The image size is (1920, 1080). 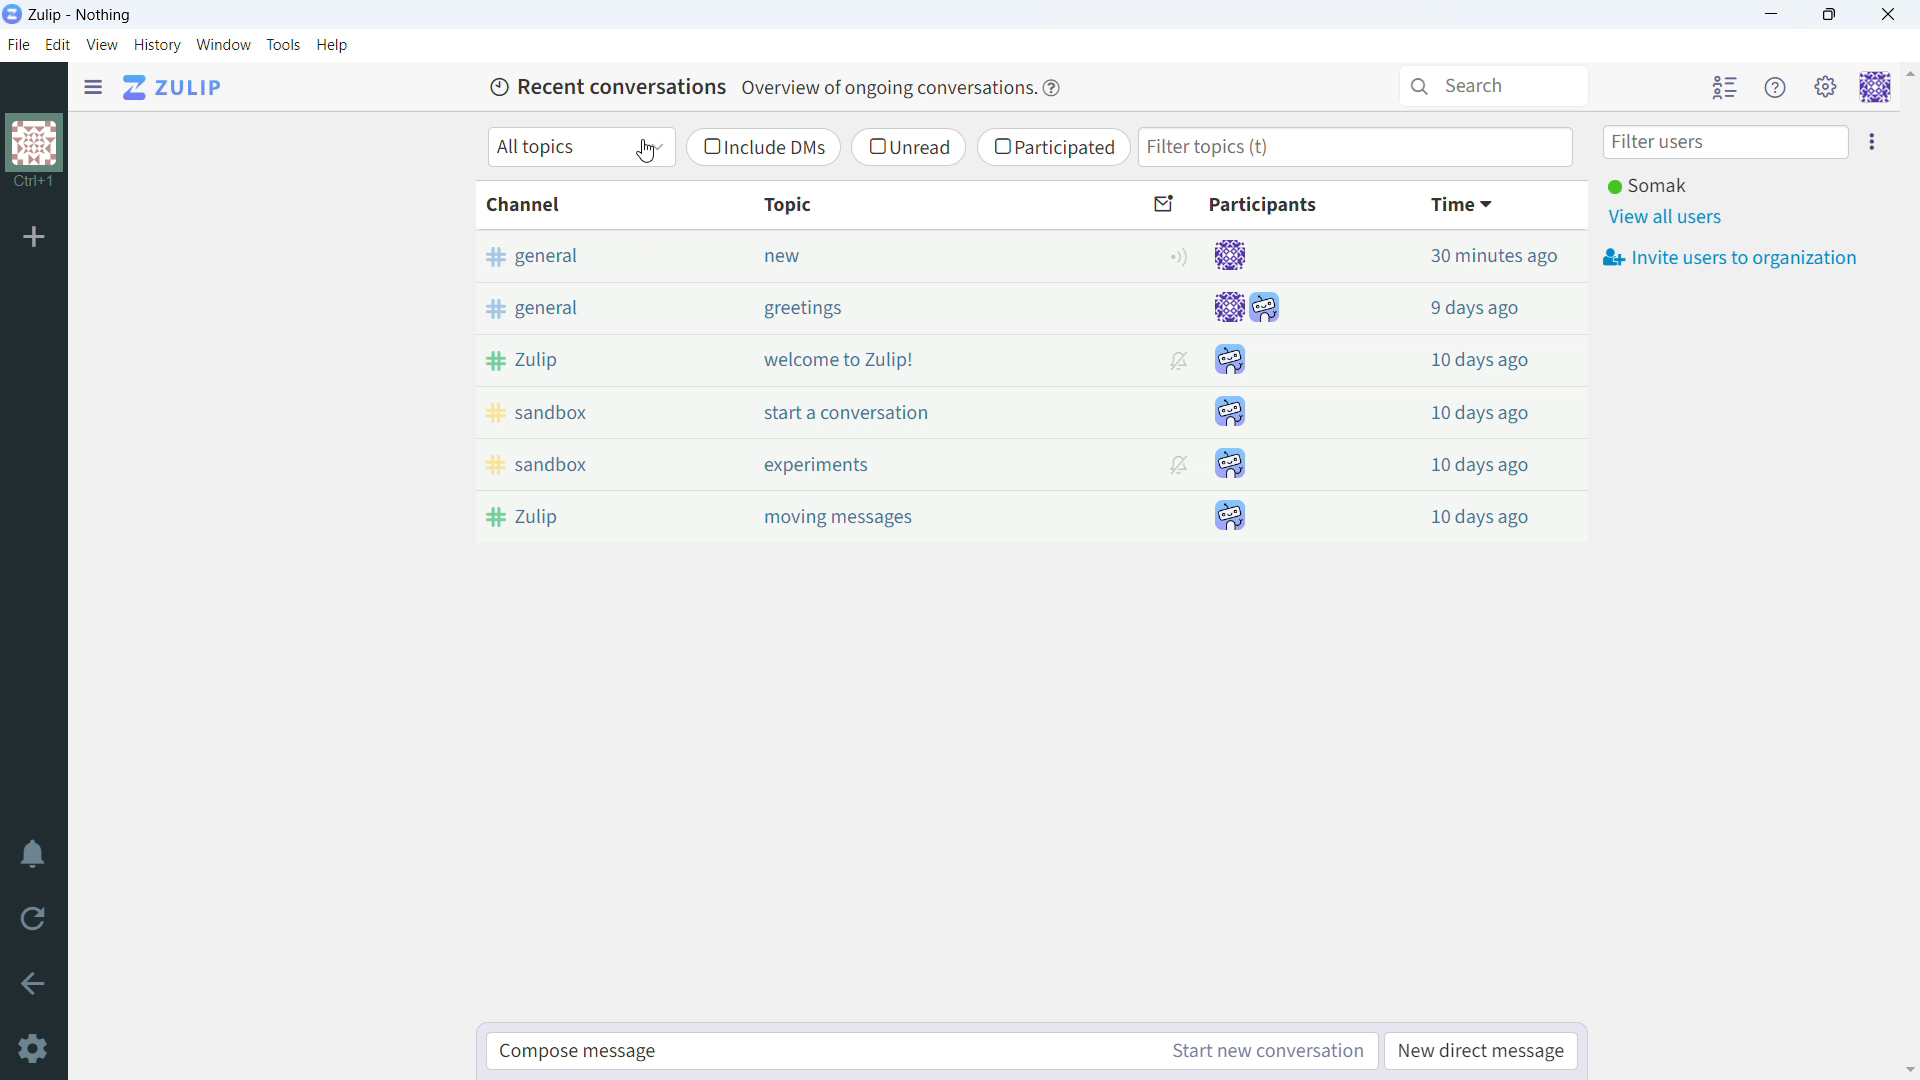 What do you see at coordinates (285, 44) in the screenshot?
I see `tools` at bounding box center [285, 44].